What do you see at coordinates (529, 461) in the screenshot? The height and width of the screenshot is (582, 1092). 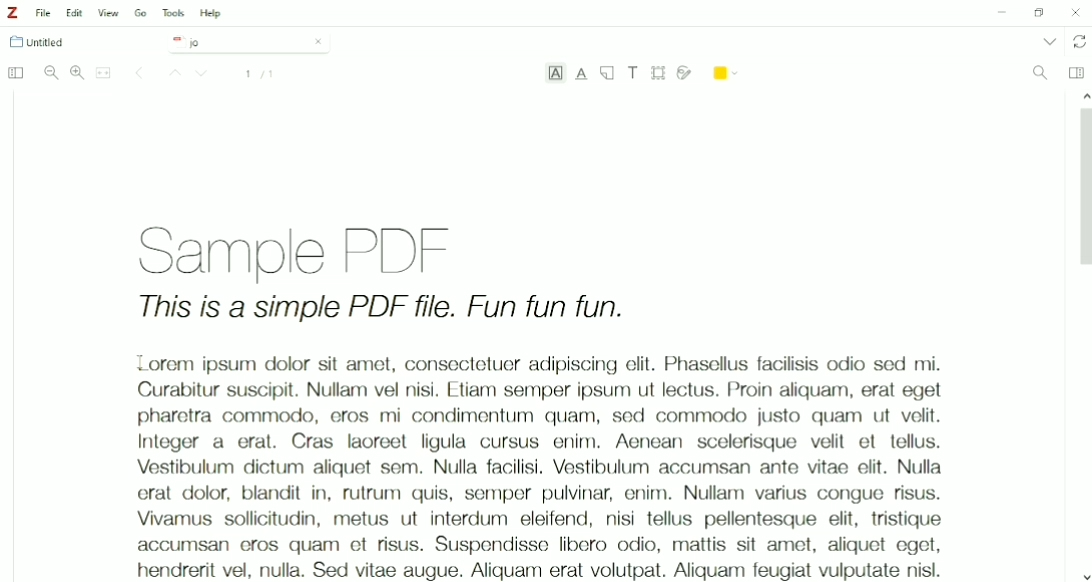 I see `Lorem ipsum dolor sit amet, consectetur adipiscing elit, sed do eiusmod tempor incididunt ut labore et dolore magna aliqua. Ut enim ad minim veniam, quis nostrud exercitation ullamco laboris nisi ut aliquip ex ea commodo consequat. Duis aute irure dolor in reprehenderit in voluptate velit esse cillum dolore eu fugiat nulla pariatur. Excepteur sint occaecat cupidatat non proident, sunt in culpa qui officia deserunt mollit anim id est laborum` at bounding box center [529, 461].